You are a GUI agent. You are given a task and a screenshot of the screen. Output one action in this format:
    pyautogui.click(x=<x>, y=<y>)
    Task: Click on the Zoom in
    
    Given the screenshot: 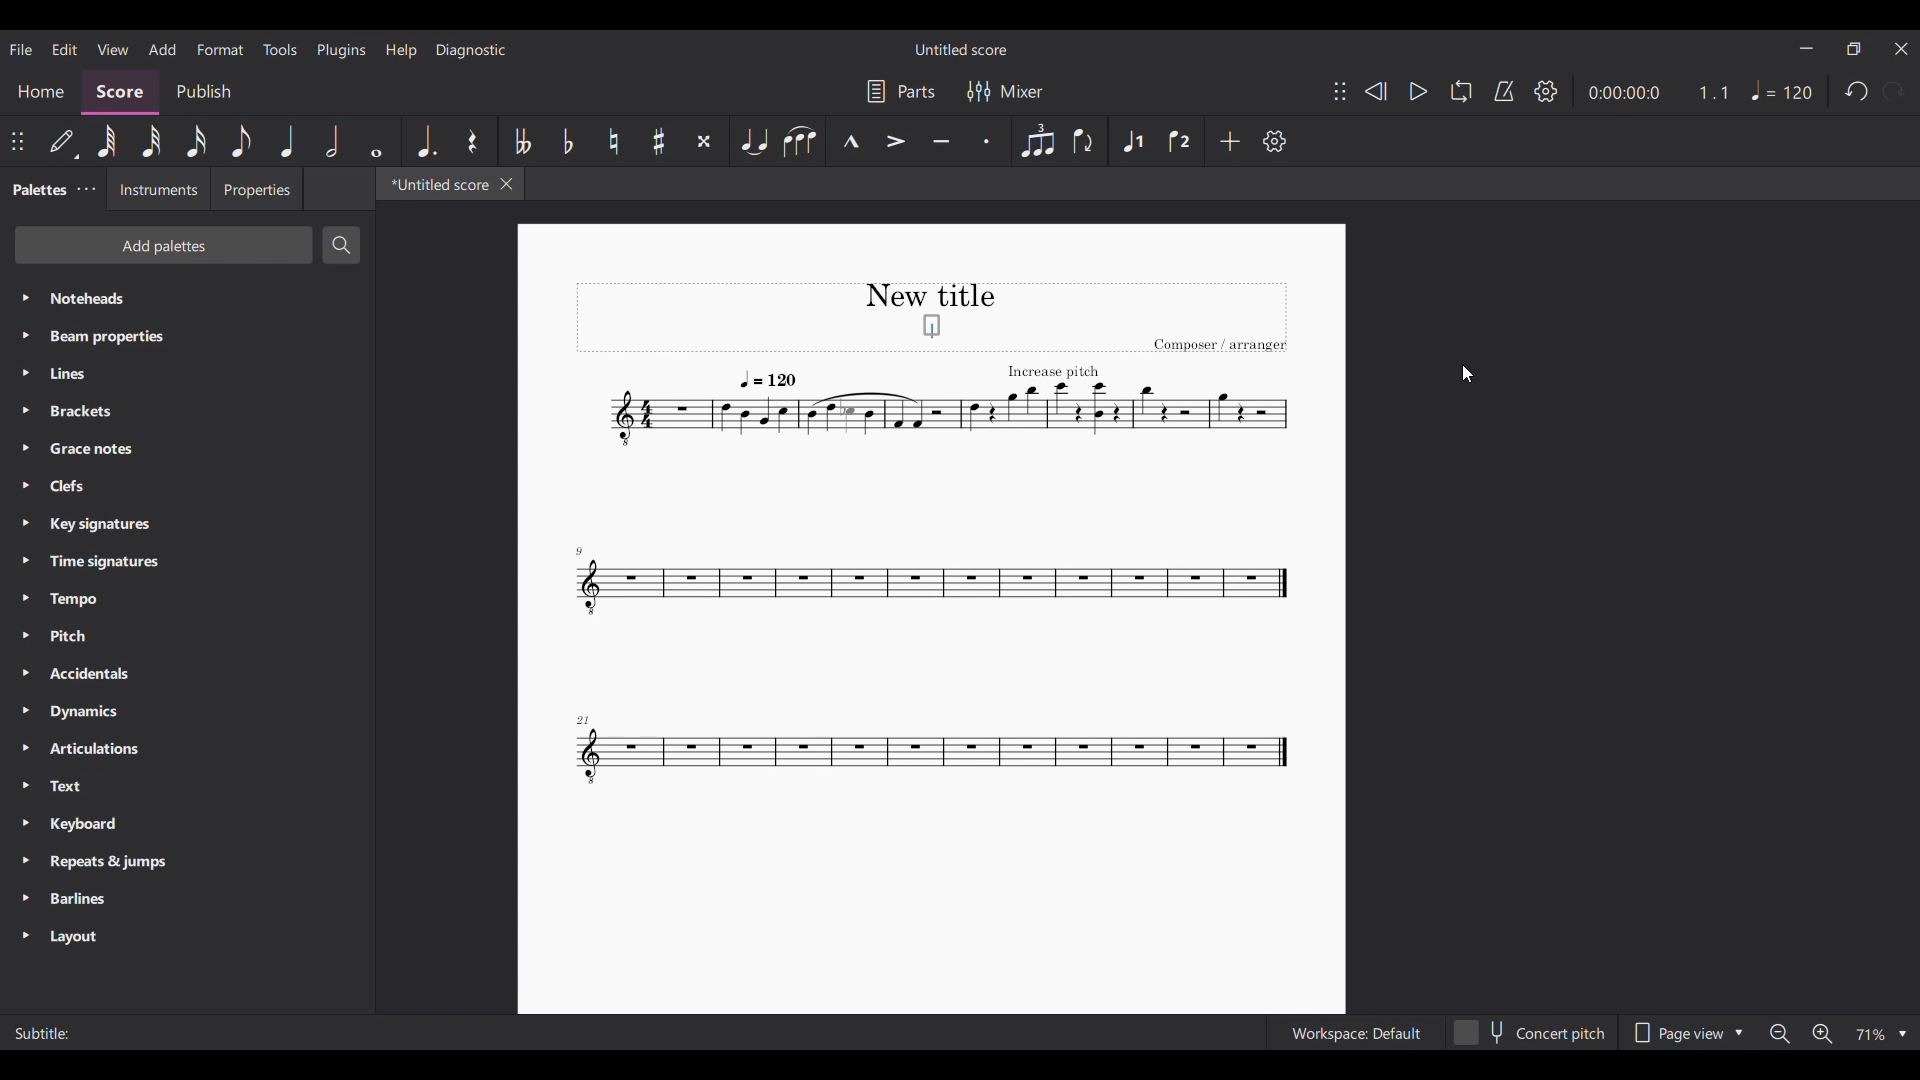 What is the action you would take?
    pyautogui.click(x=1822, y=1033)
    